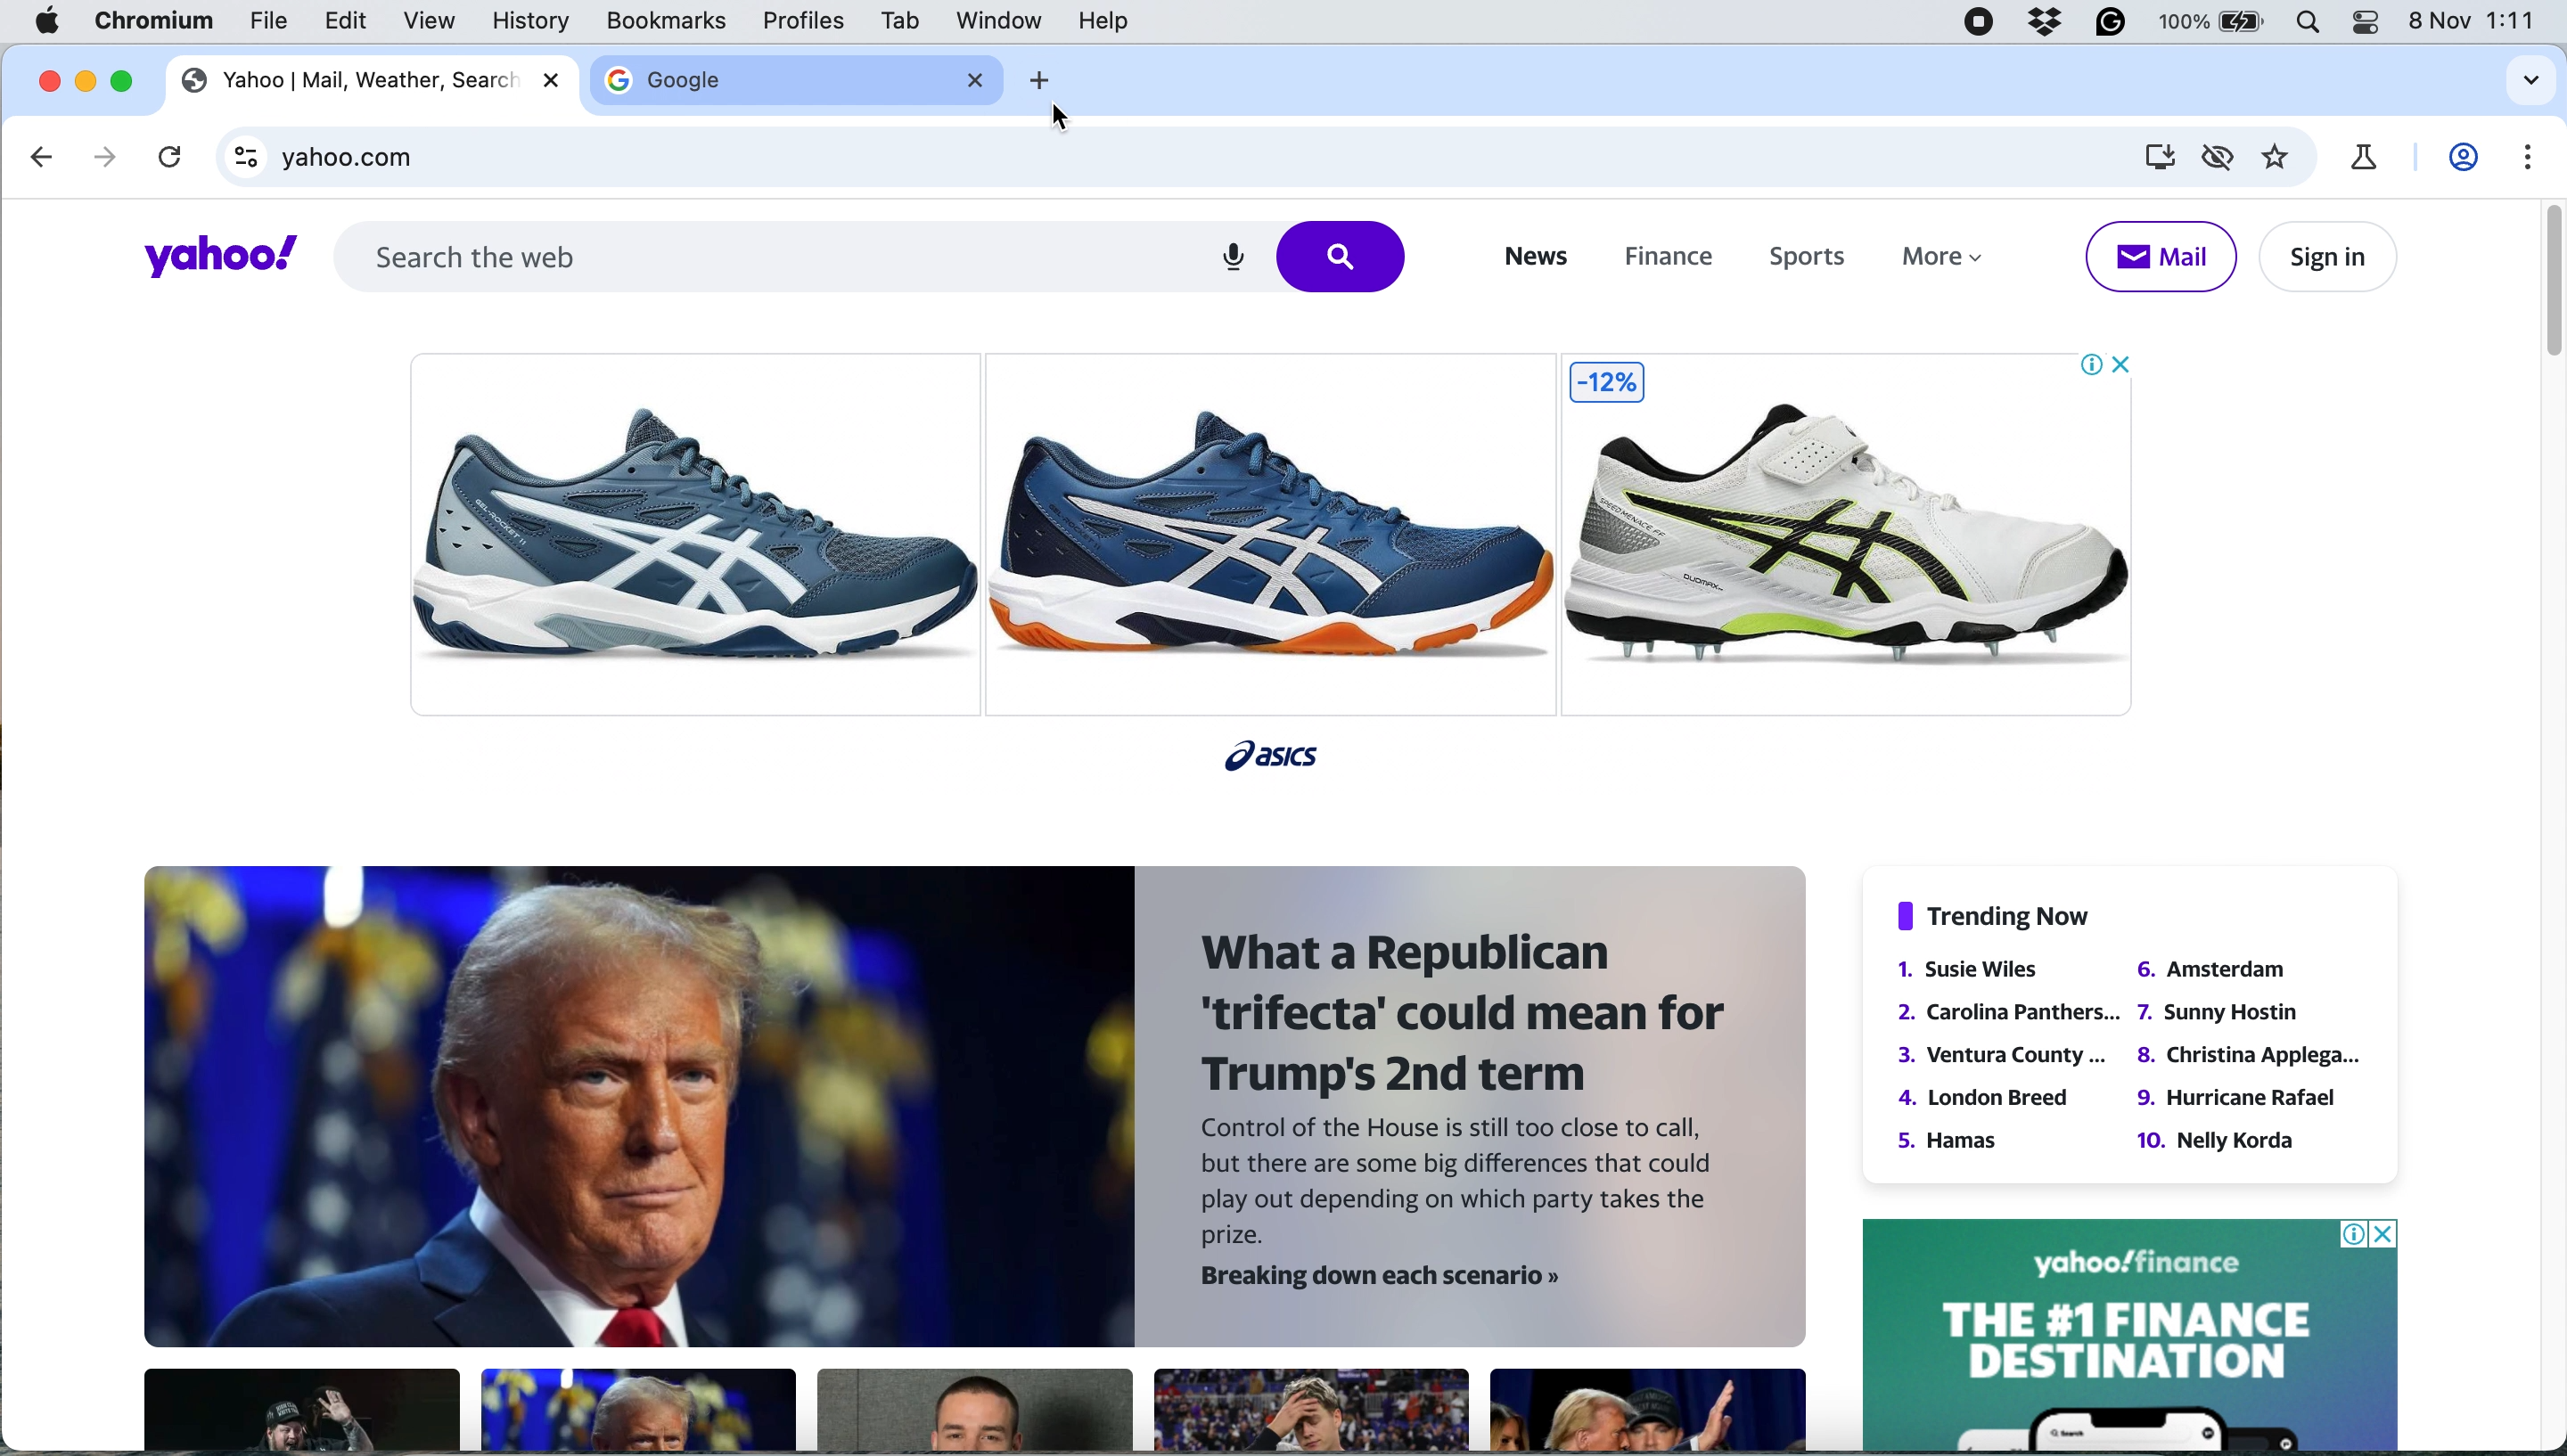 This screenshot has height=1456, width=2567. Describe the element at coordinates (44, 157) in the screenshot. I see `go back` at that location.